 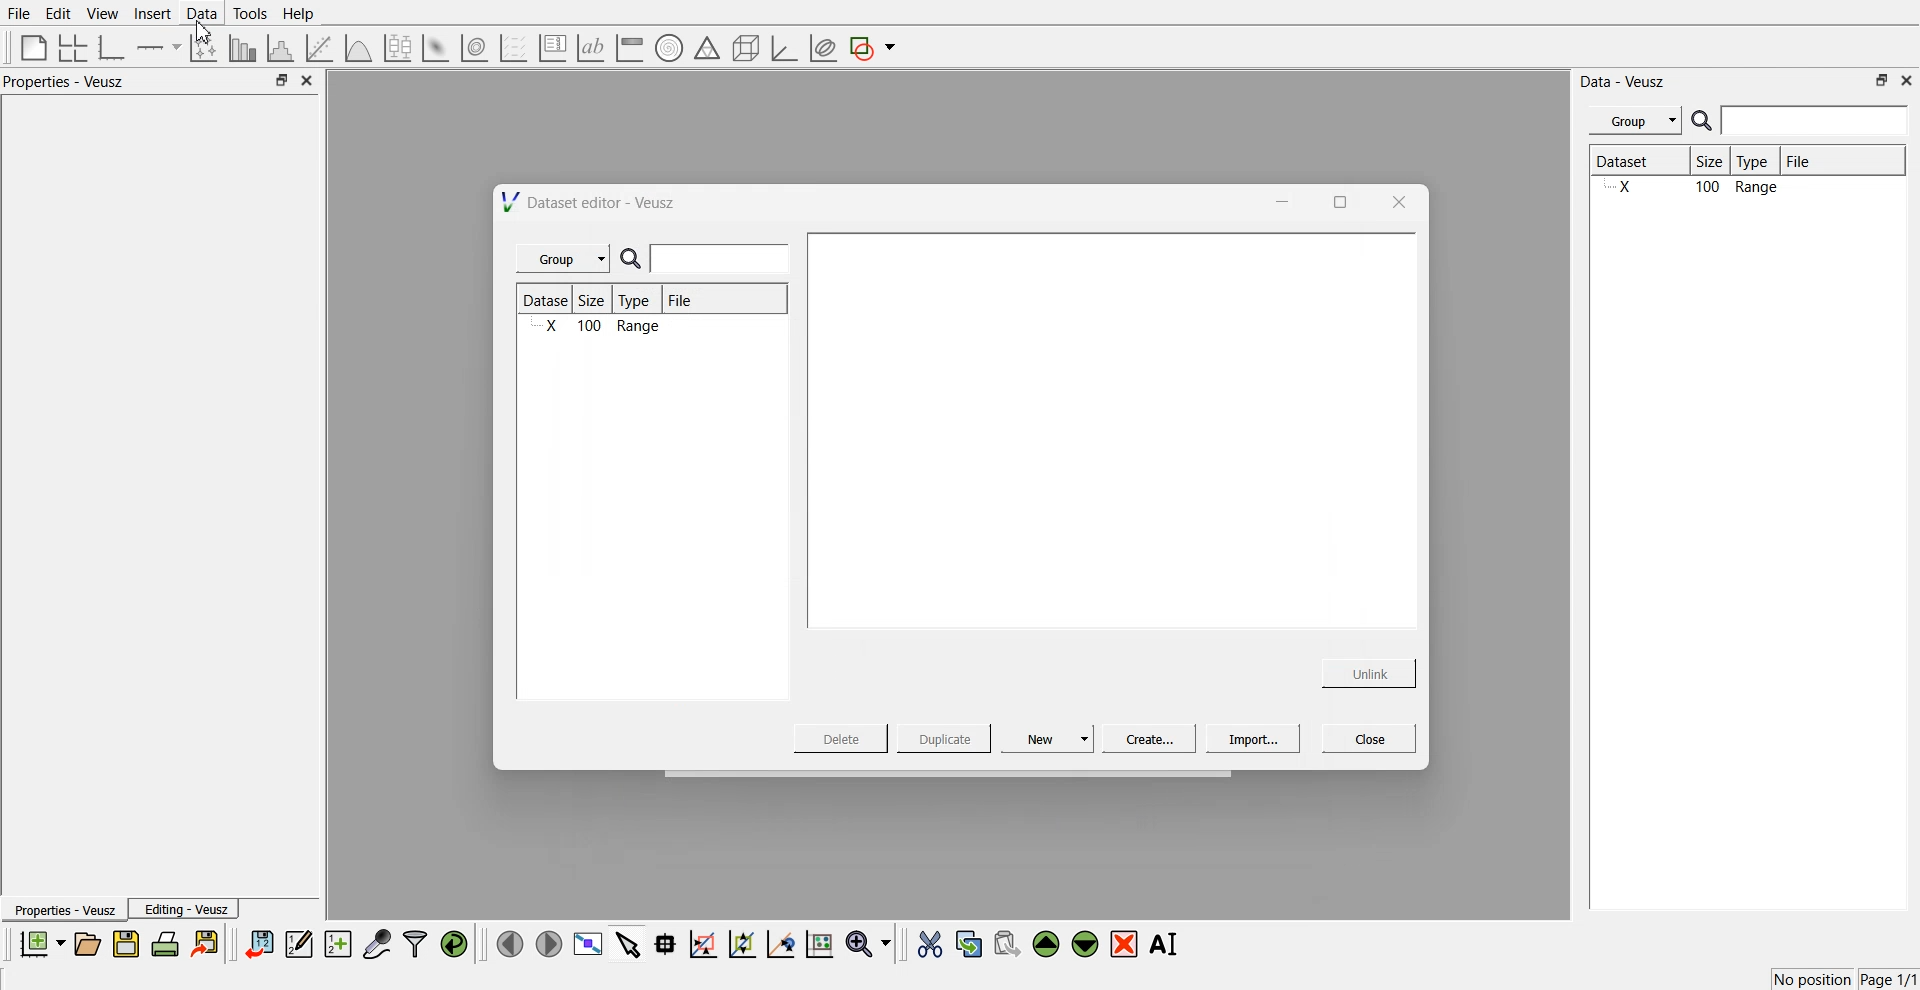 I want to click on edit and enter data points, so click(x=299, y=946).